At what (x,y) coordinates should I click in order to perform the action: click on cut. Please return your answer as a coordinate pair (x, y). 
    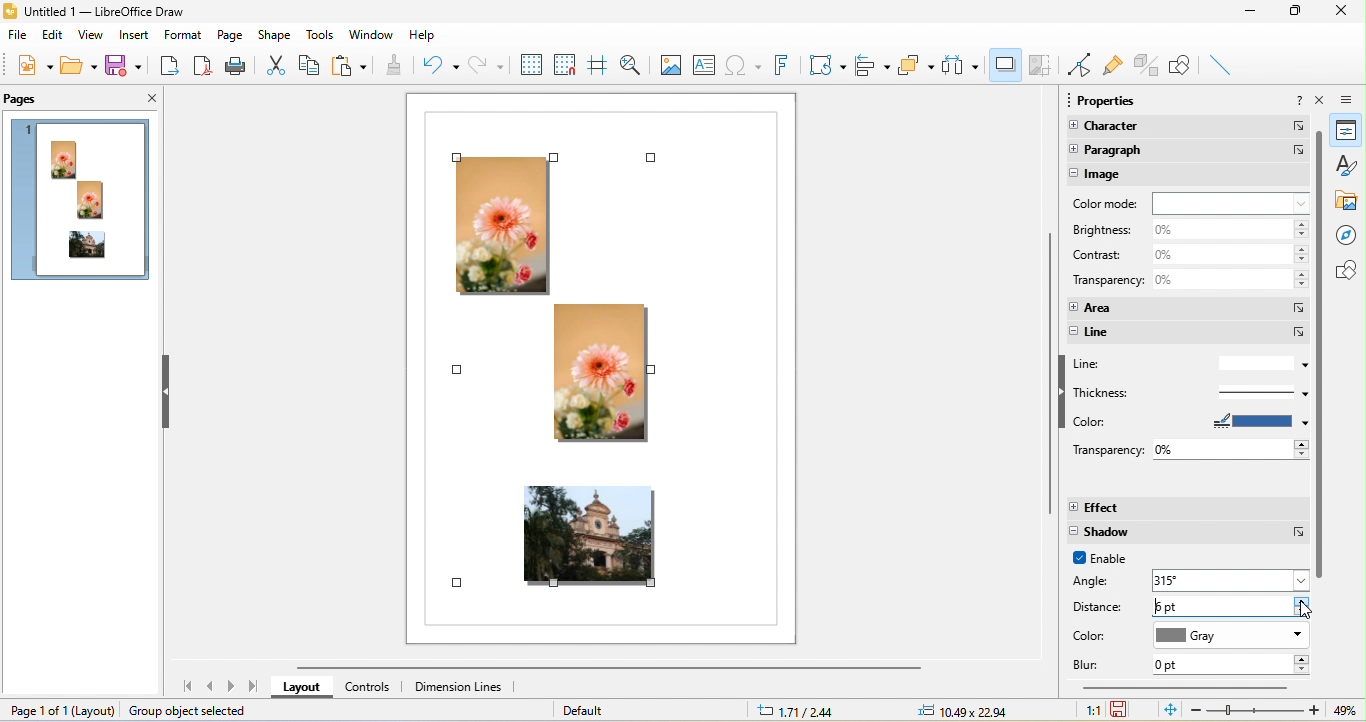
    Looking at the image, I should click on (275, 64).